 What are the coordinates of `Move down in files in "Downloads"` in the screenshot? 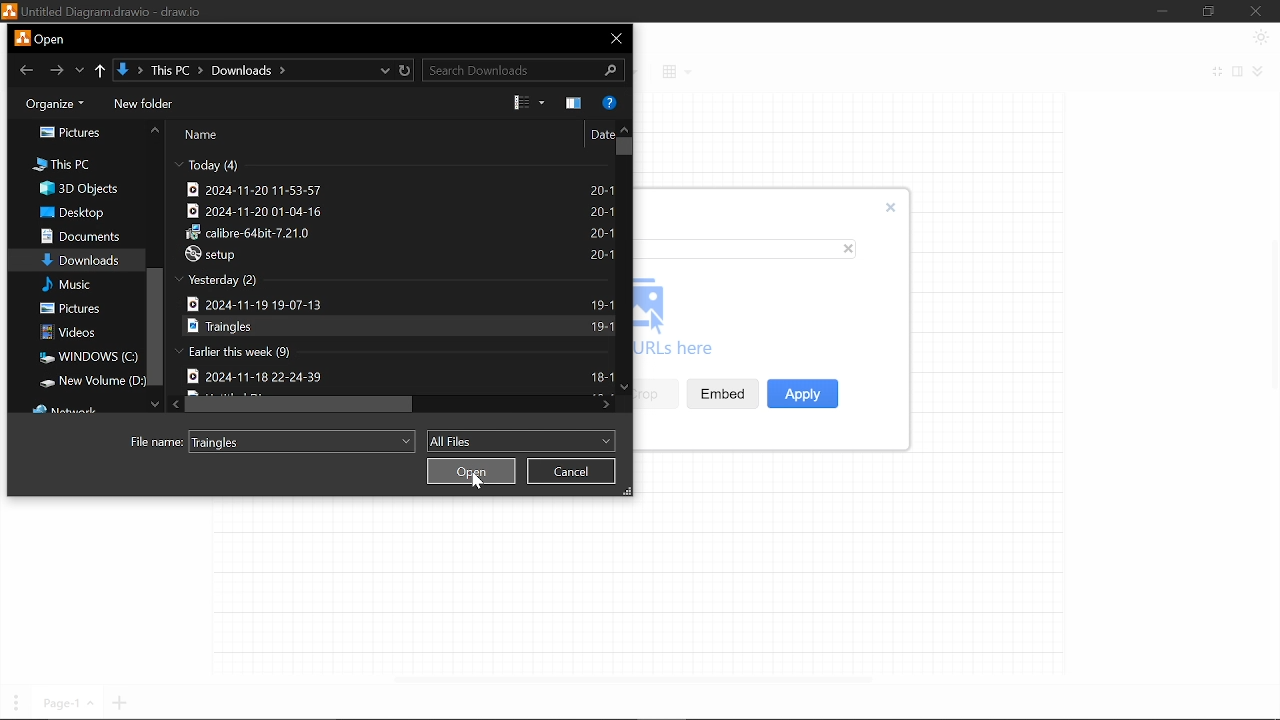 It's located at (625, 388).